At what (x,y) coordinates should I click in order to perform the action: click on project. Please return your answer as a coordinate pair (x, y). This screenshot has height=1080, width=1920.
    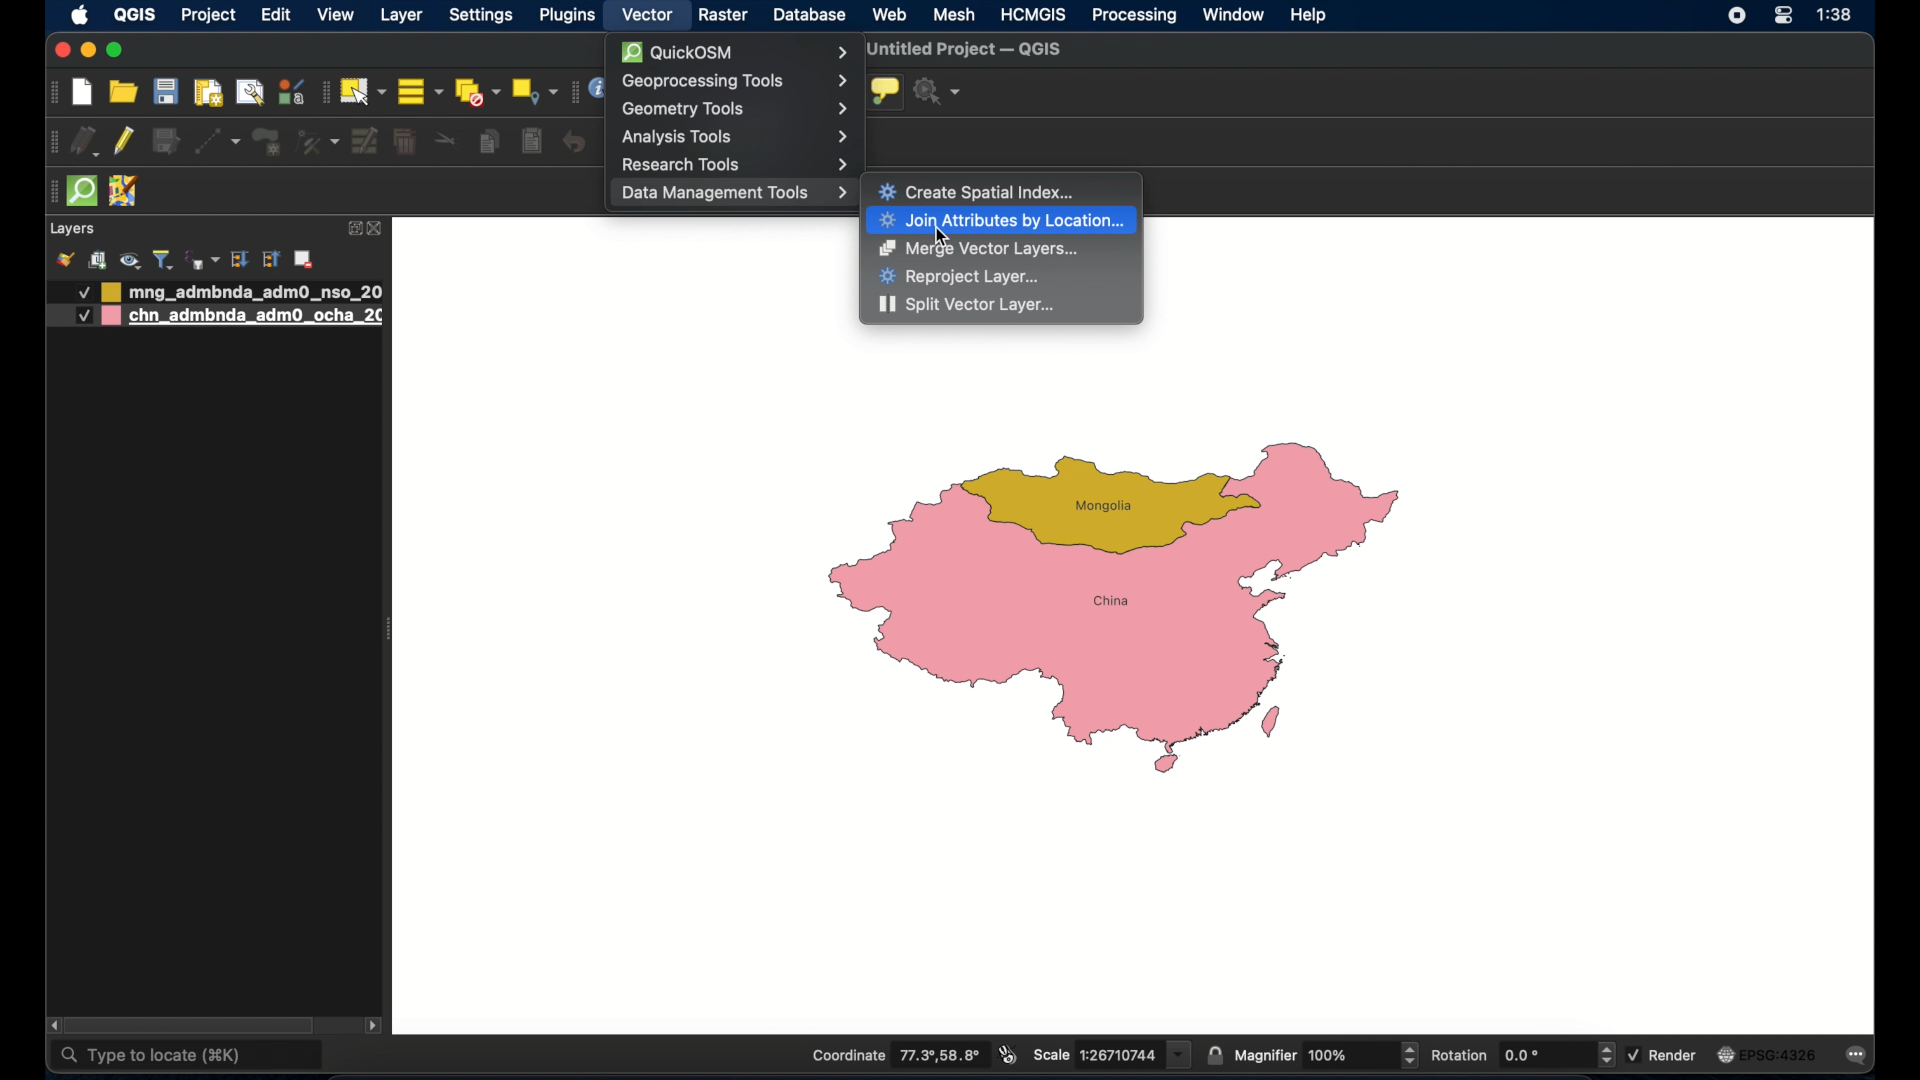
    Looking at the image, I should click on (206, 17).